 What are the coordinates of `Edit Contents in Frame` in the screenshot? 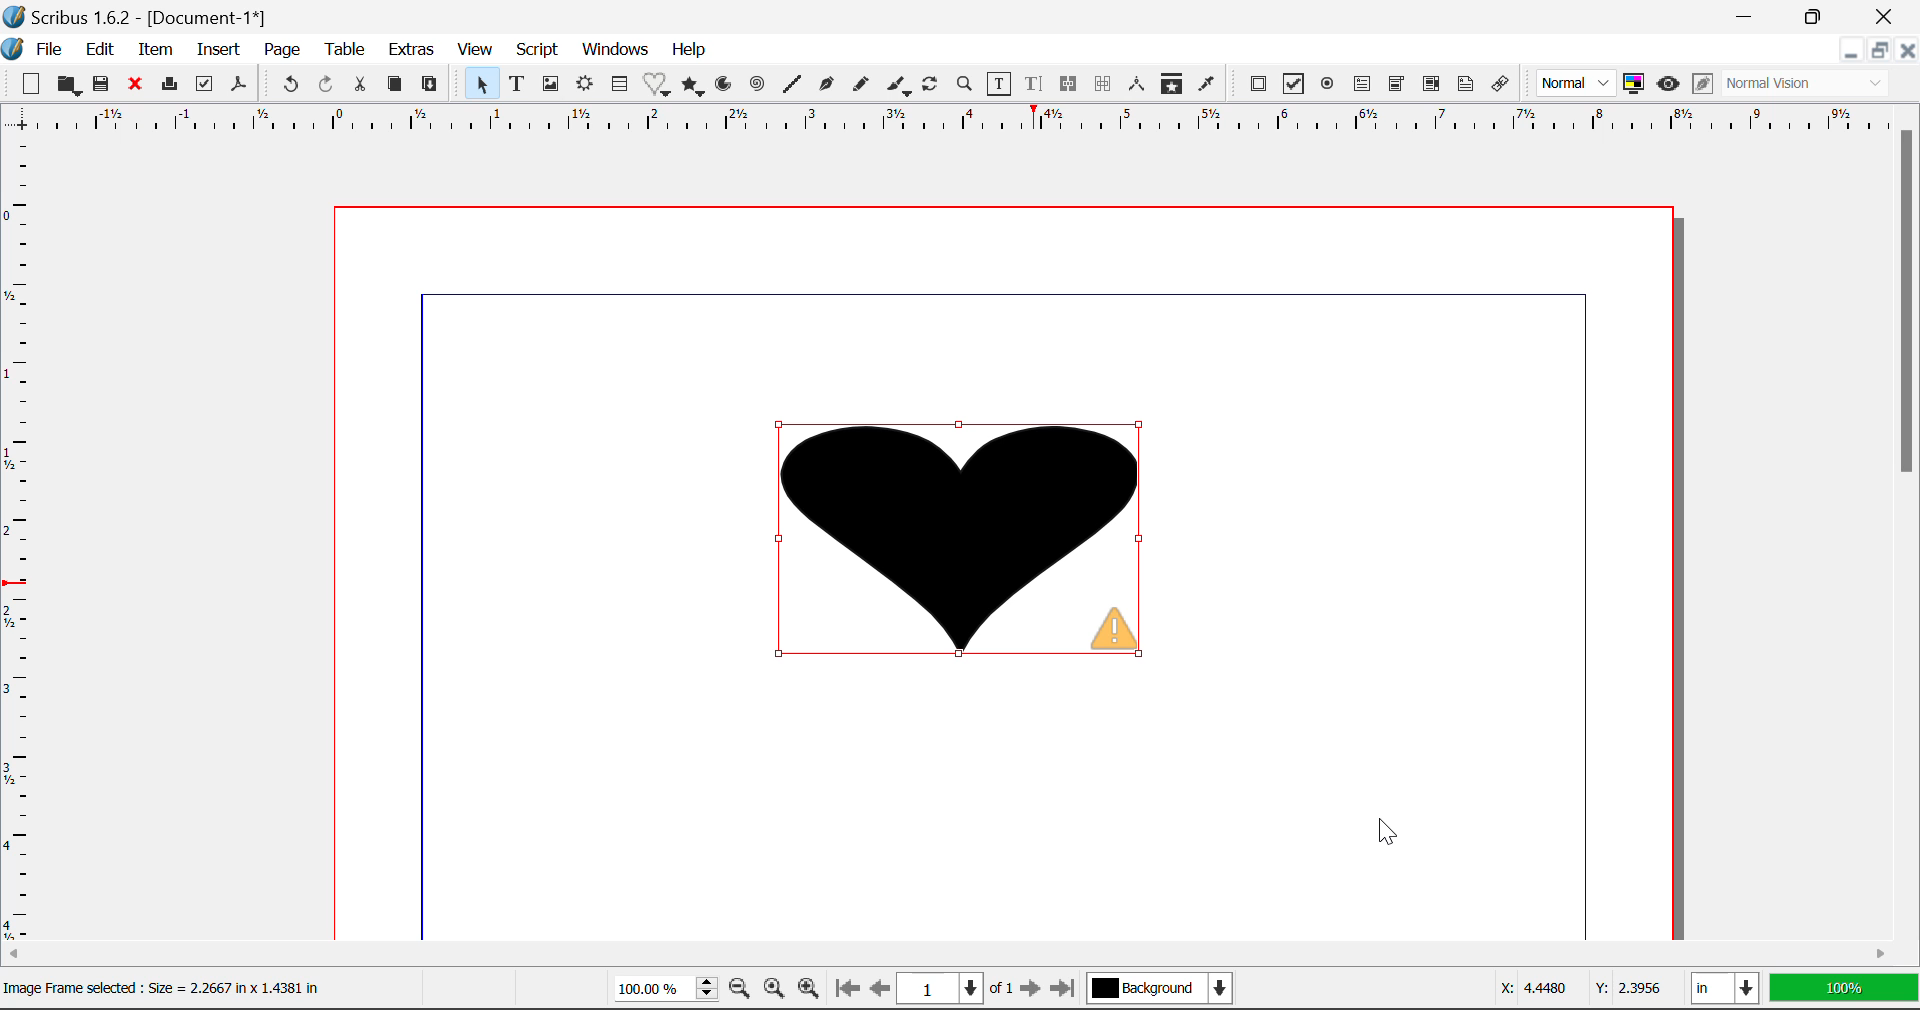 It's located at (1001, 84).